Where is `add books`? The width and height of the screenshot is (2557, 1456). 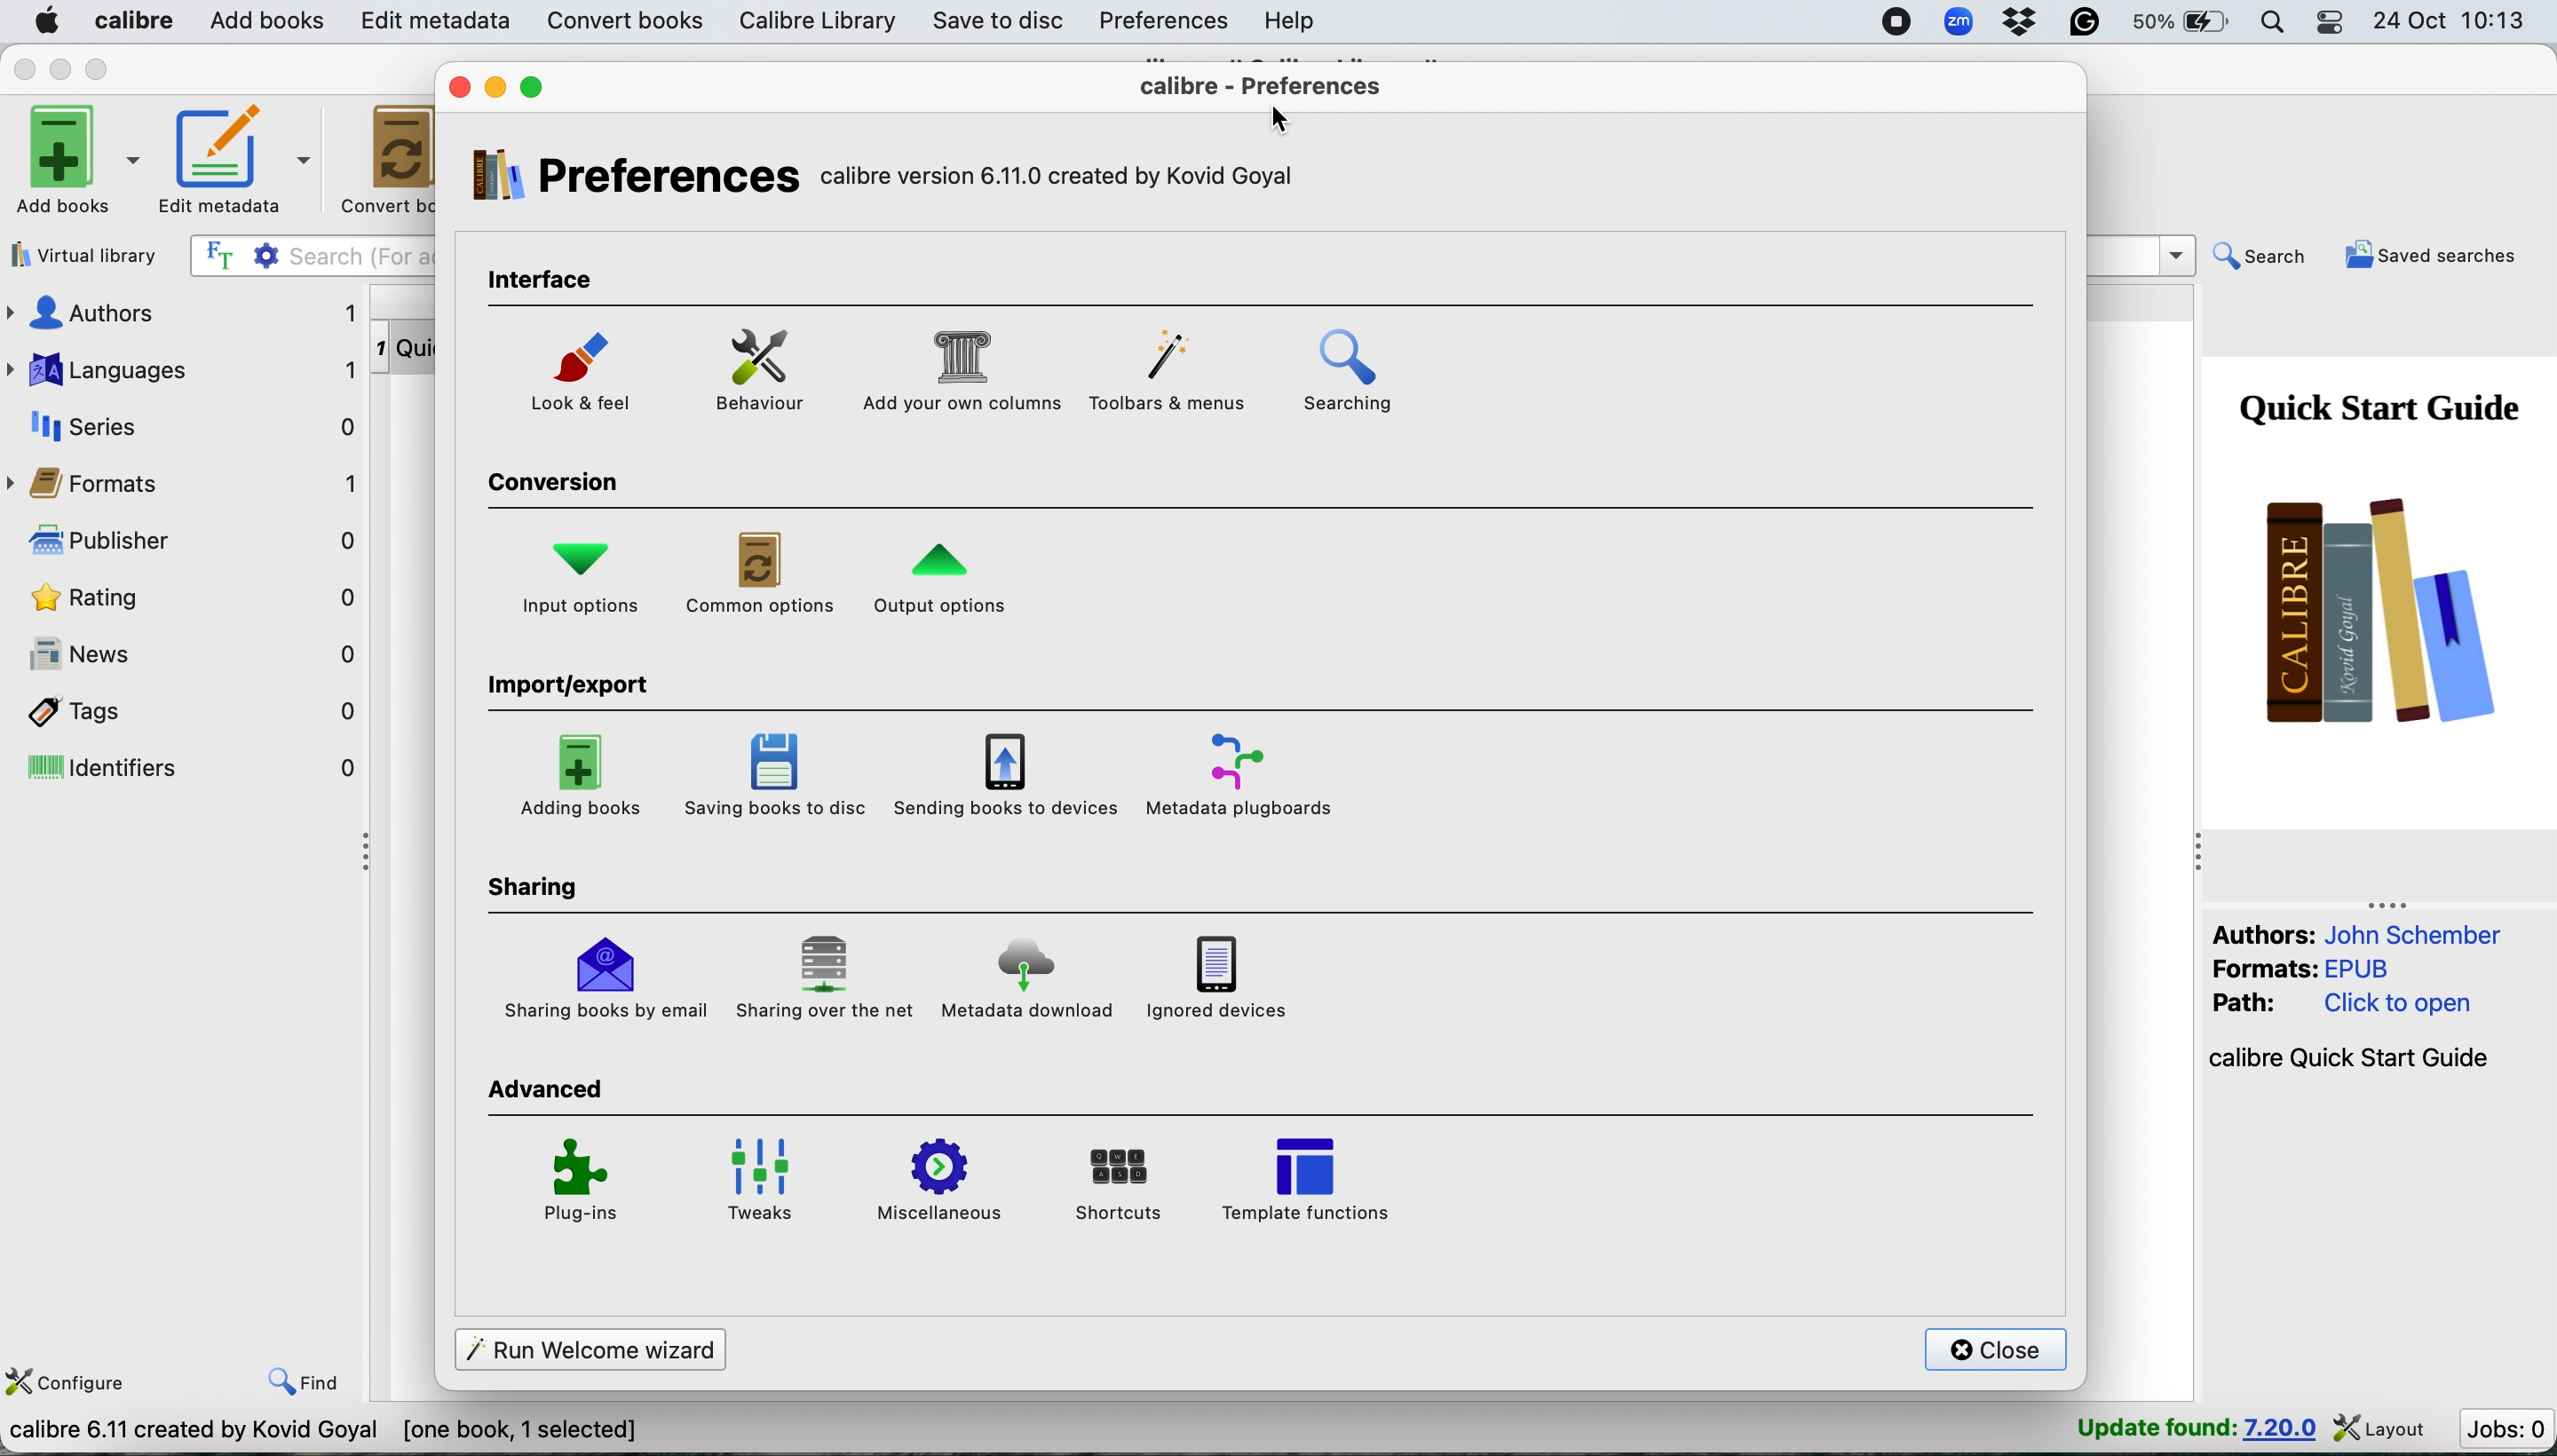 add books is located at coordinates (83, 160).